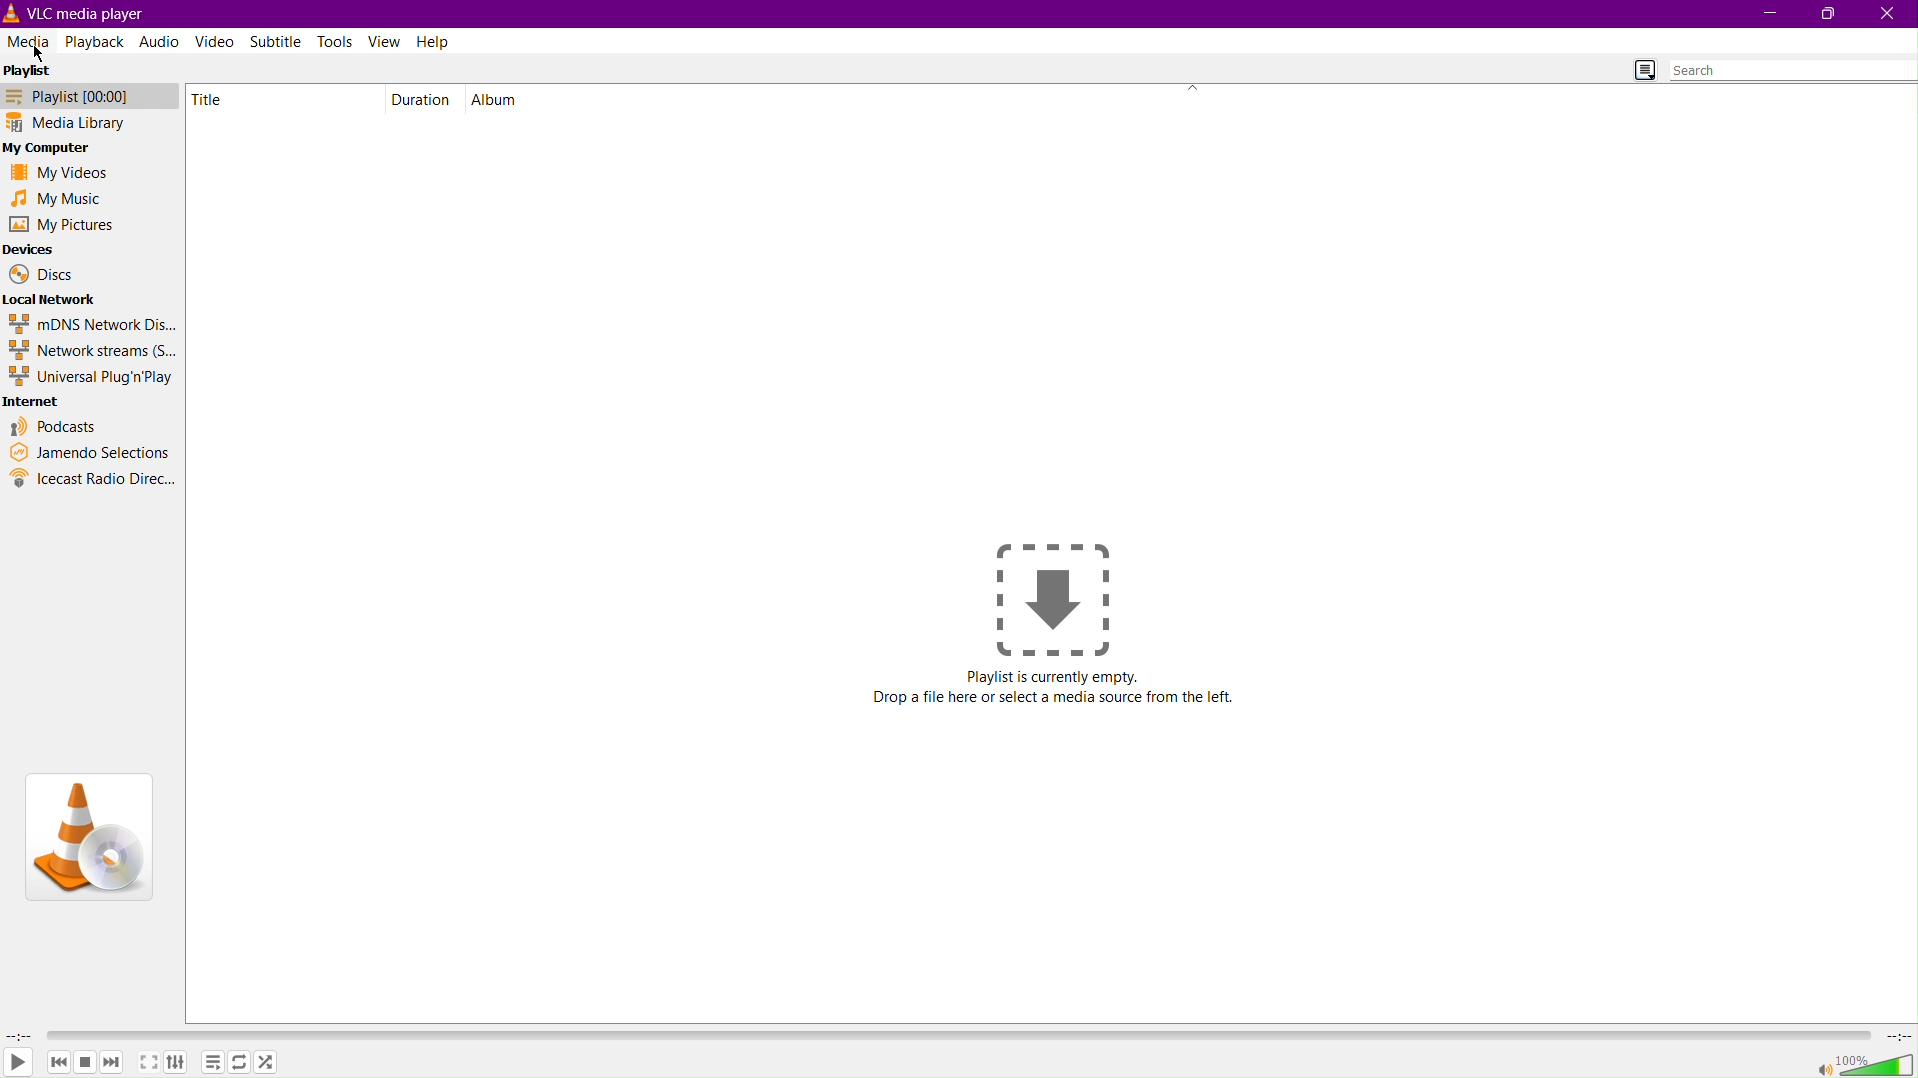 The height and width of the screenshot is (1078, 1918). What do you see at coordinates (1054, 698) in the screenshot?
I see `Drop a file here or select a media source from the left.` at bounding box center [1054, 698].